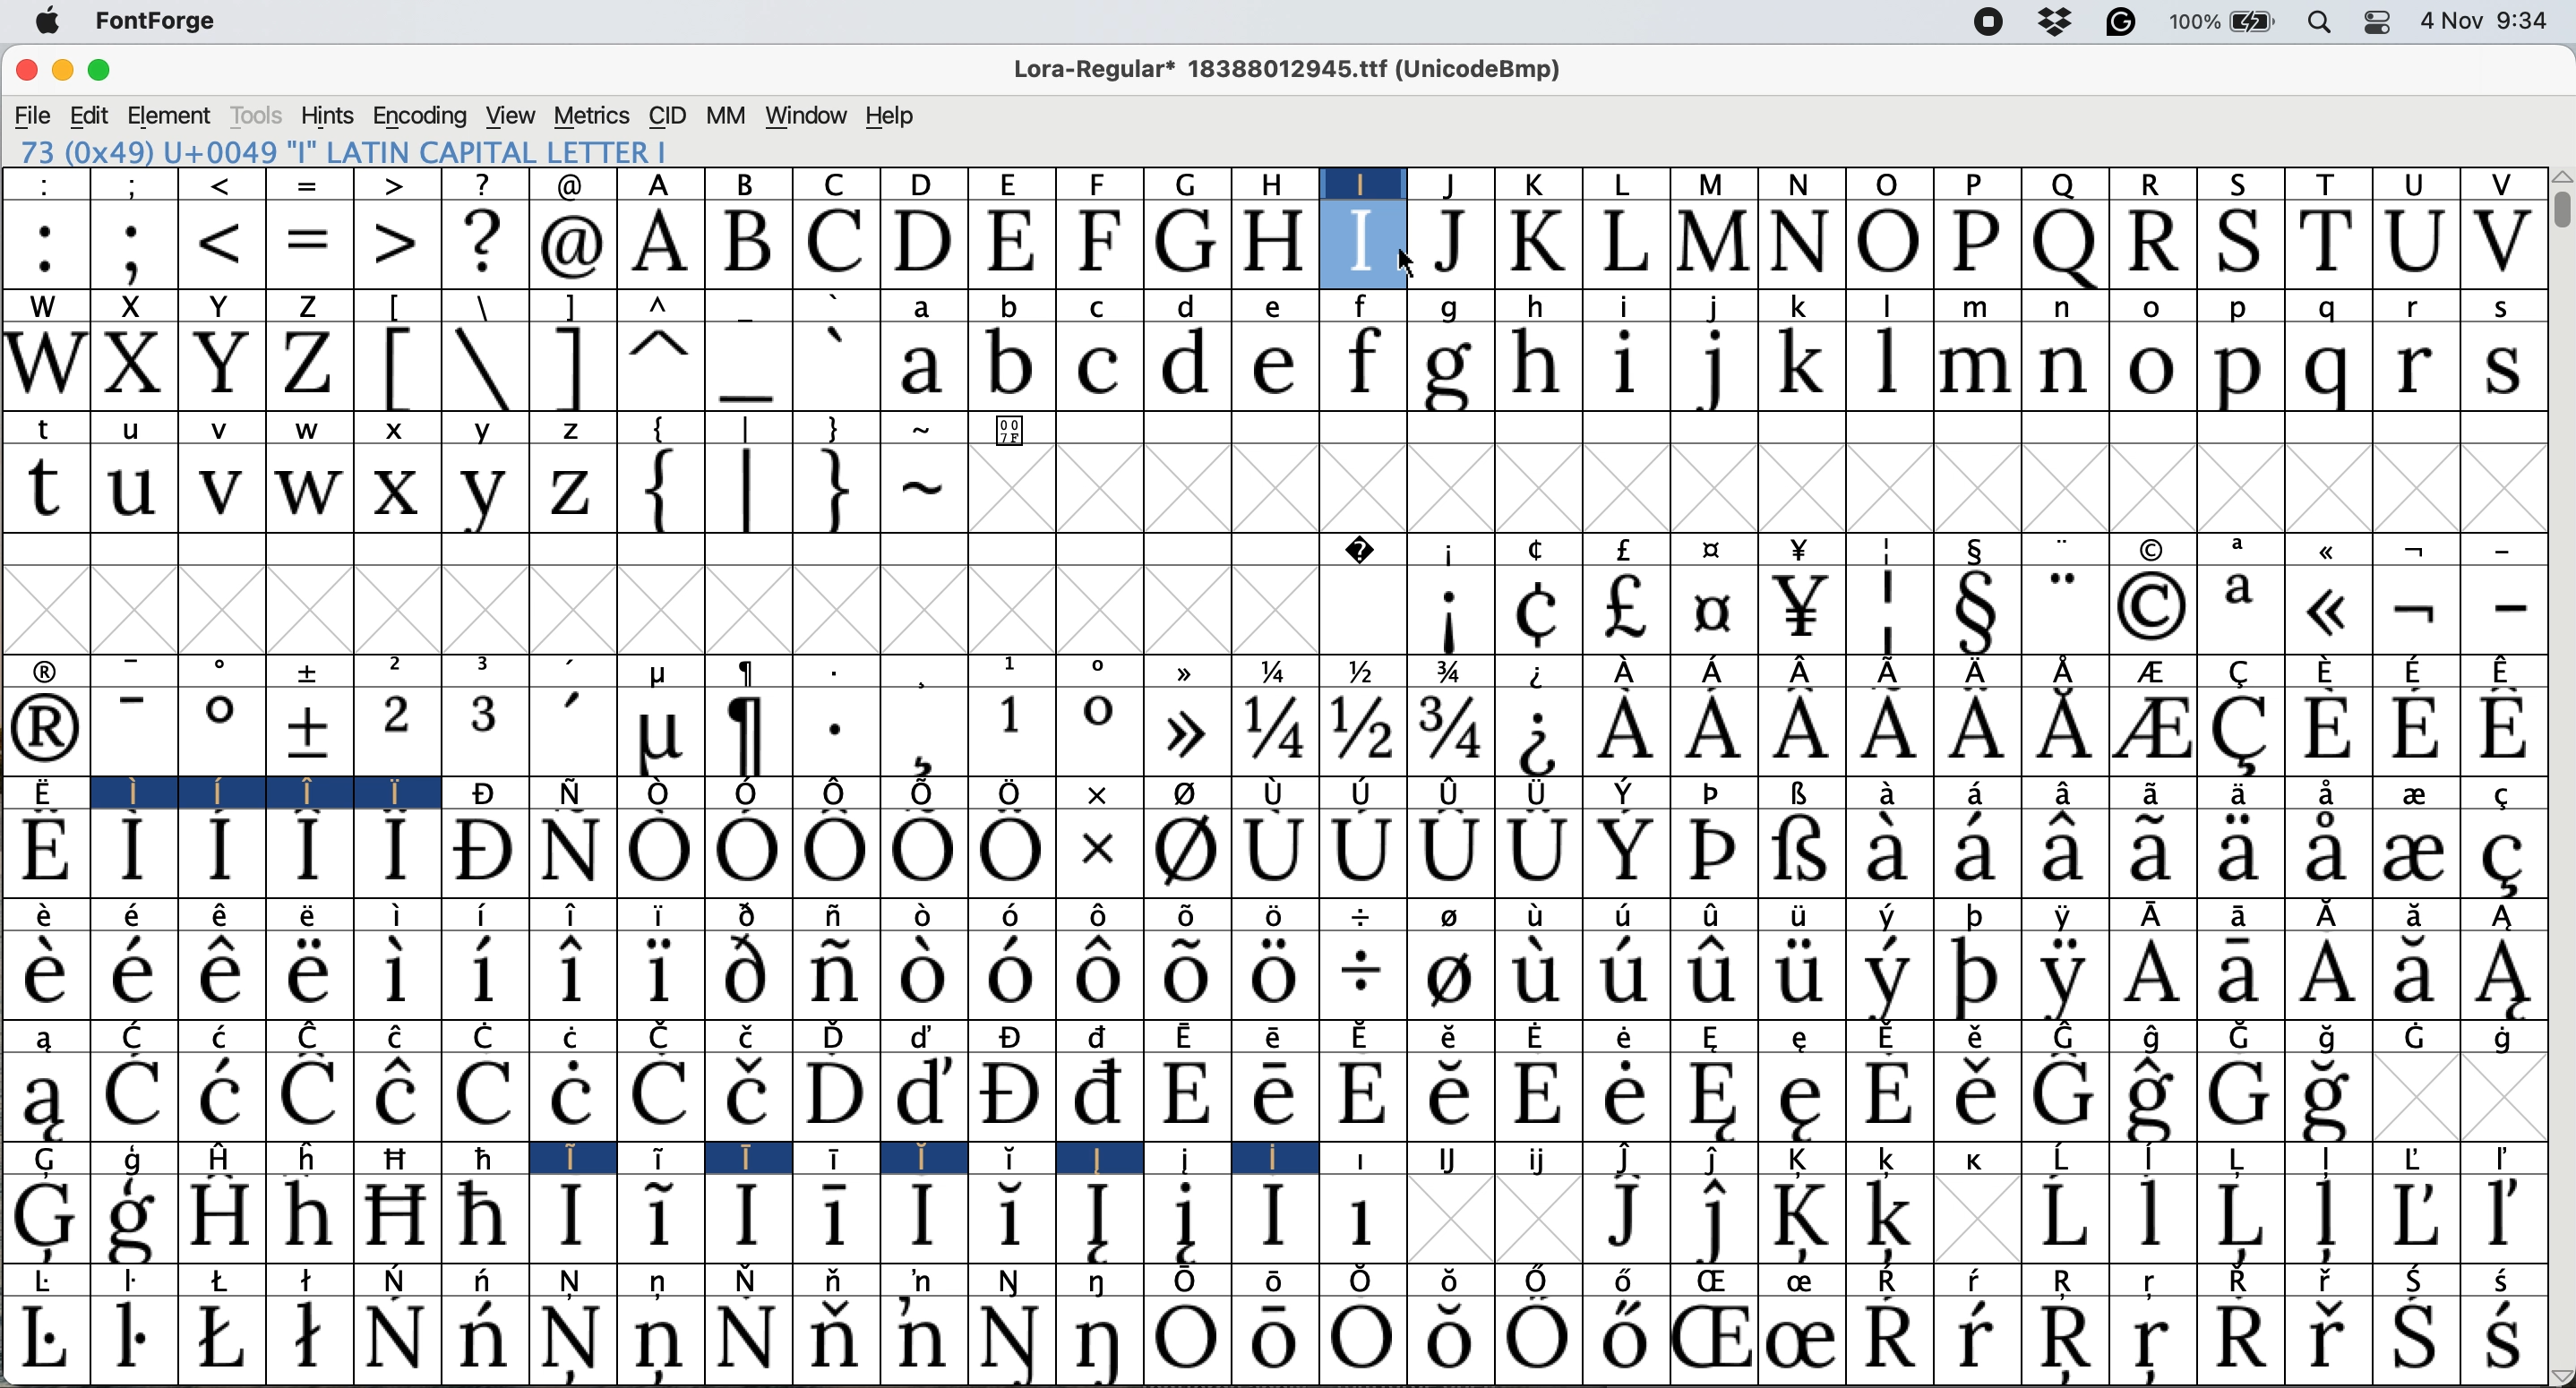 This screenshot has width=2576, height=1388. What do you see at coordinates (1194, 184) in the screenshot?
I see `G` at bounding box center [1194, 184].